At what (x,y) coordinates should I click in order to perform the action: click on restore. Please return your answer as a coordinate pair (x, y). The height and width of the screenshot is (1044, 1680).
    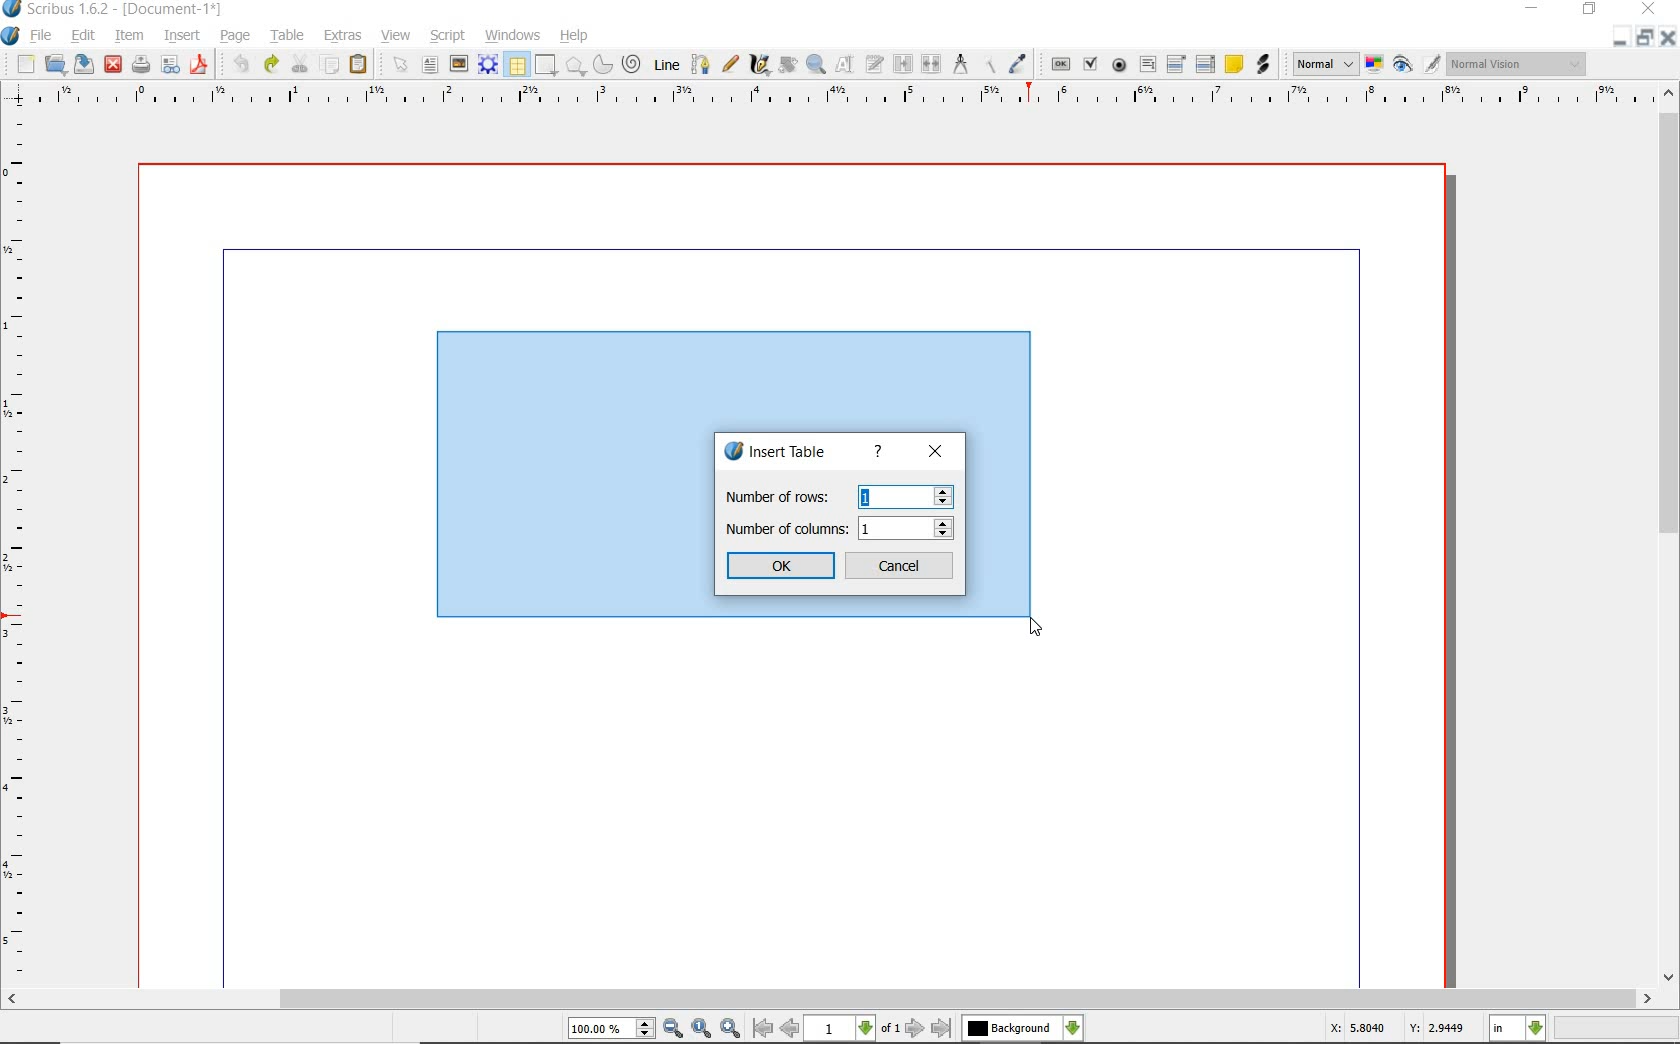
    Looking at the image, I should click on (1643, 39).